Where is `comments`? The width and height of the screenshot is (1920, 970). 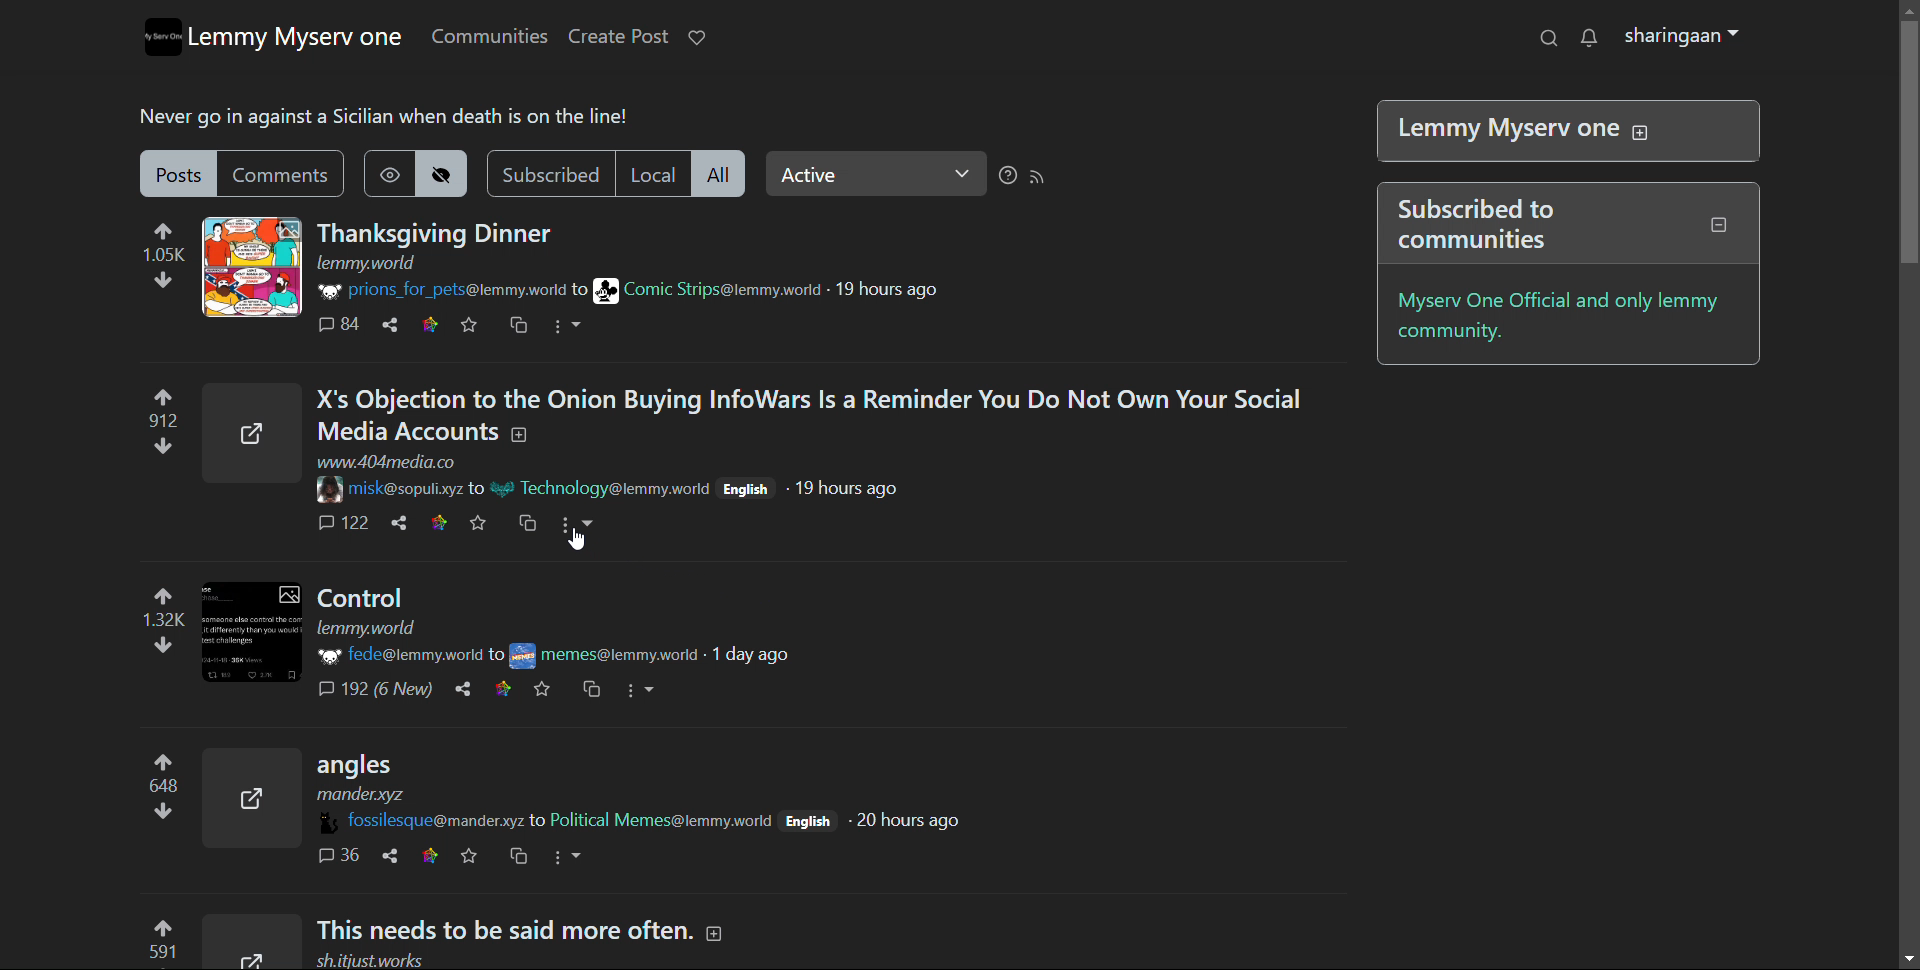
comments is located at coordinates (284, 176).